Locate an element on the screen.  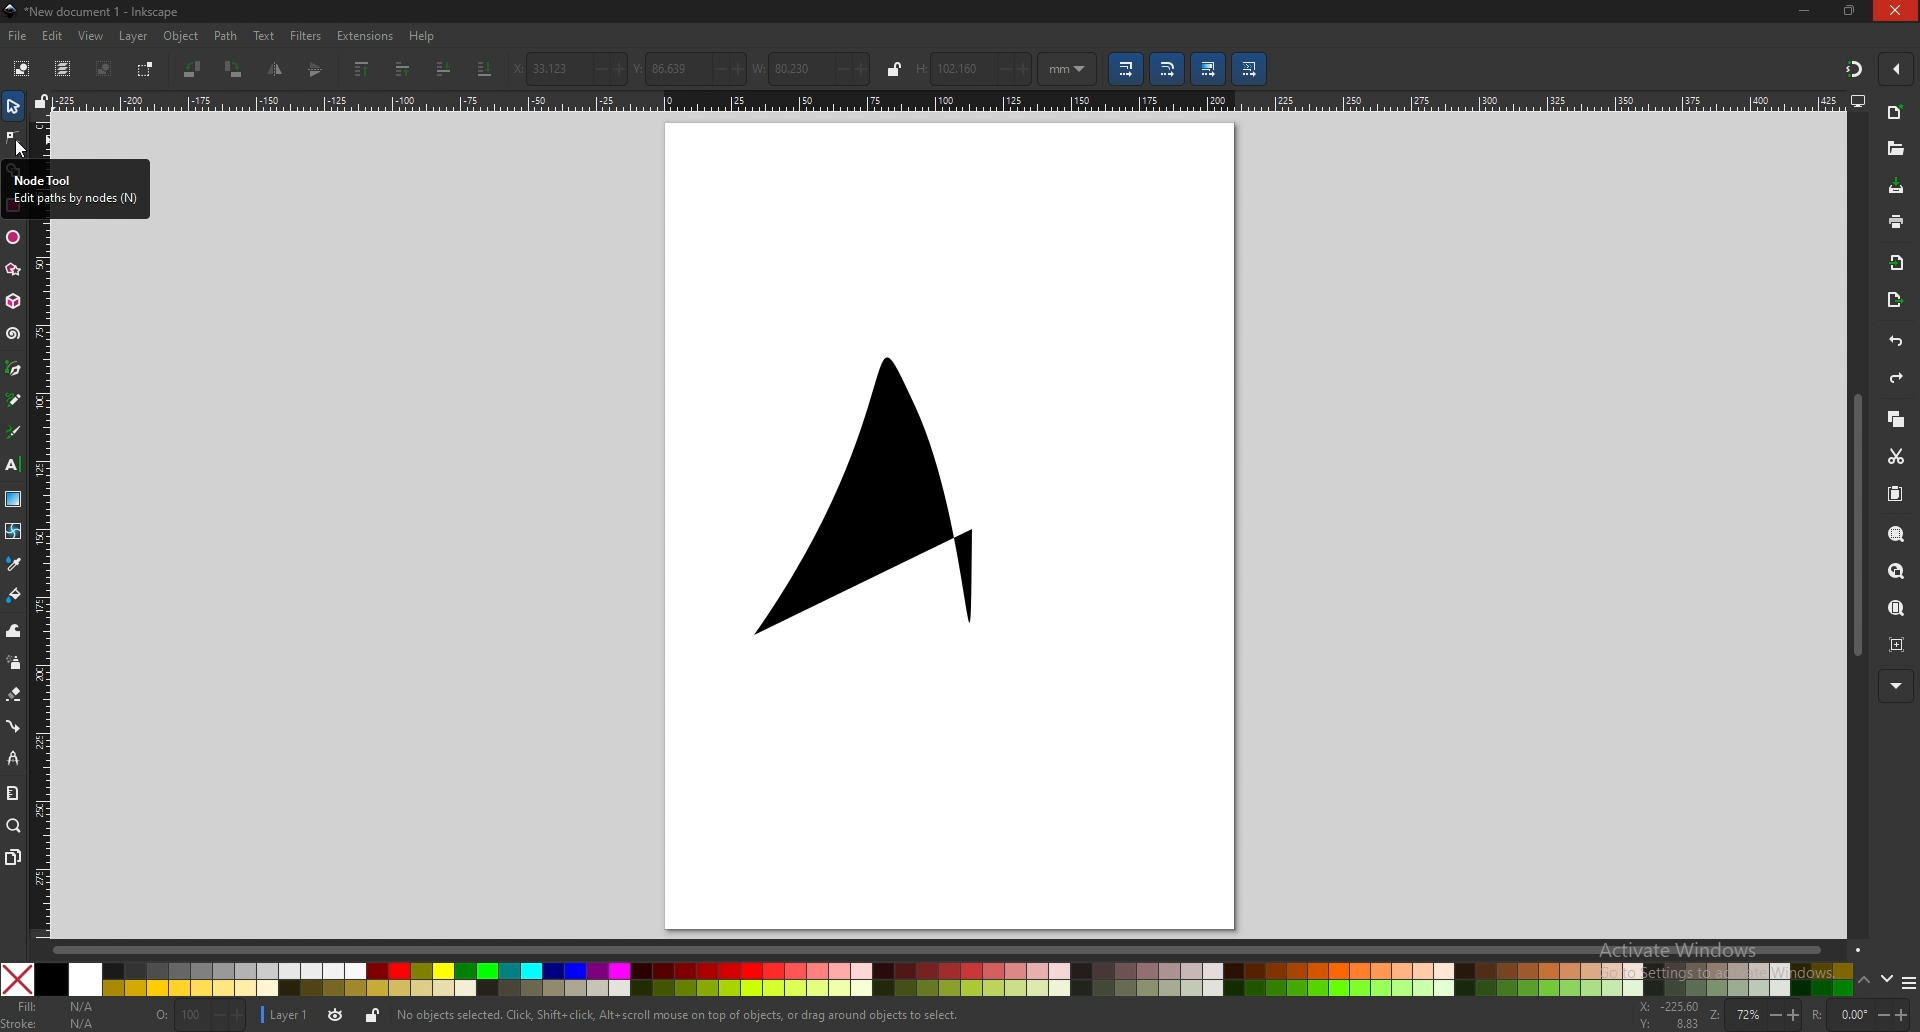
down is located at coordinates (1888, 980).